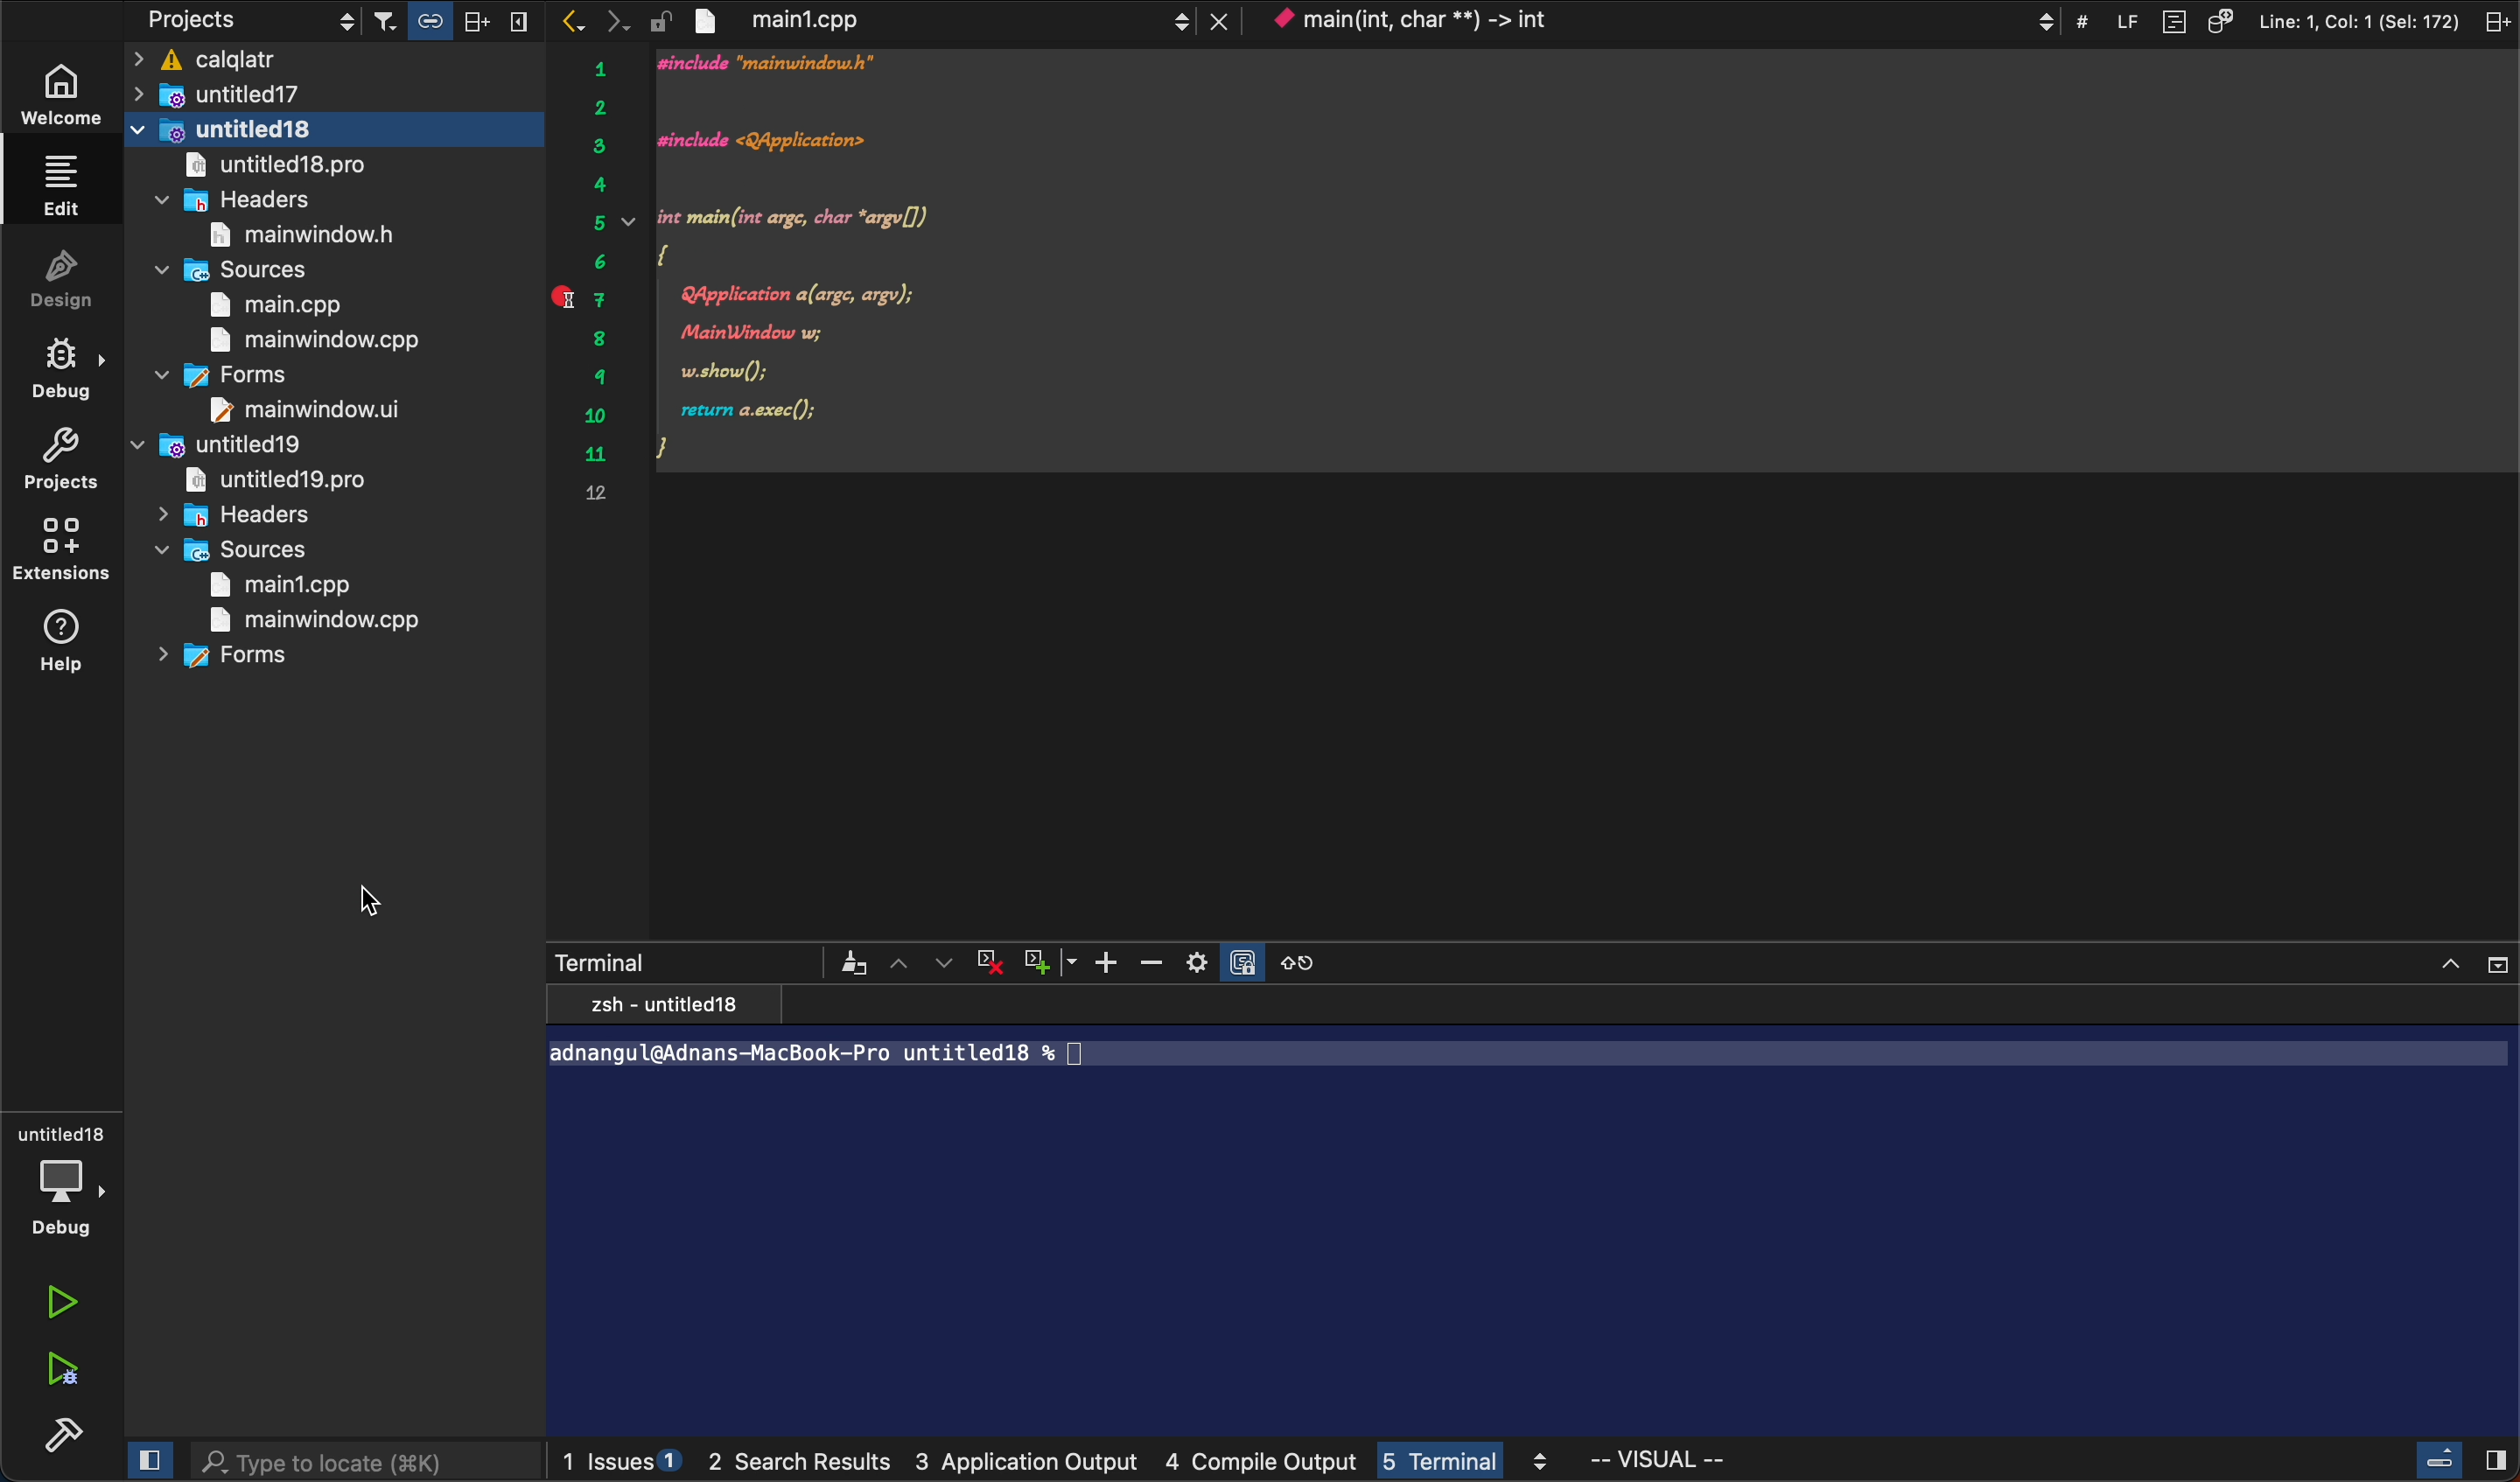  What do you see at coordinates (60, 1305) in the screenshot?
I see `run` at bounding box center [60, 1305].